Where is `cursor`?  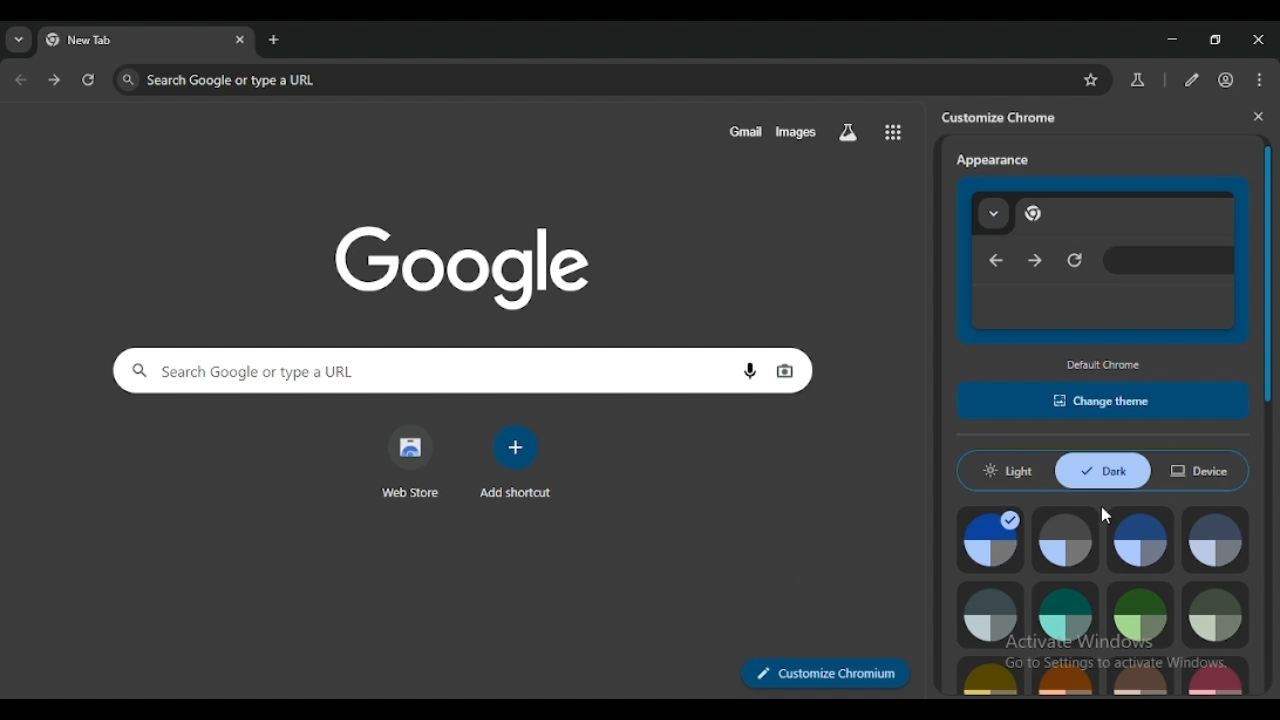
cursor is located at coordinates (1106, 516).